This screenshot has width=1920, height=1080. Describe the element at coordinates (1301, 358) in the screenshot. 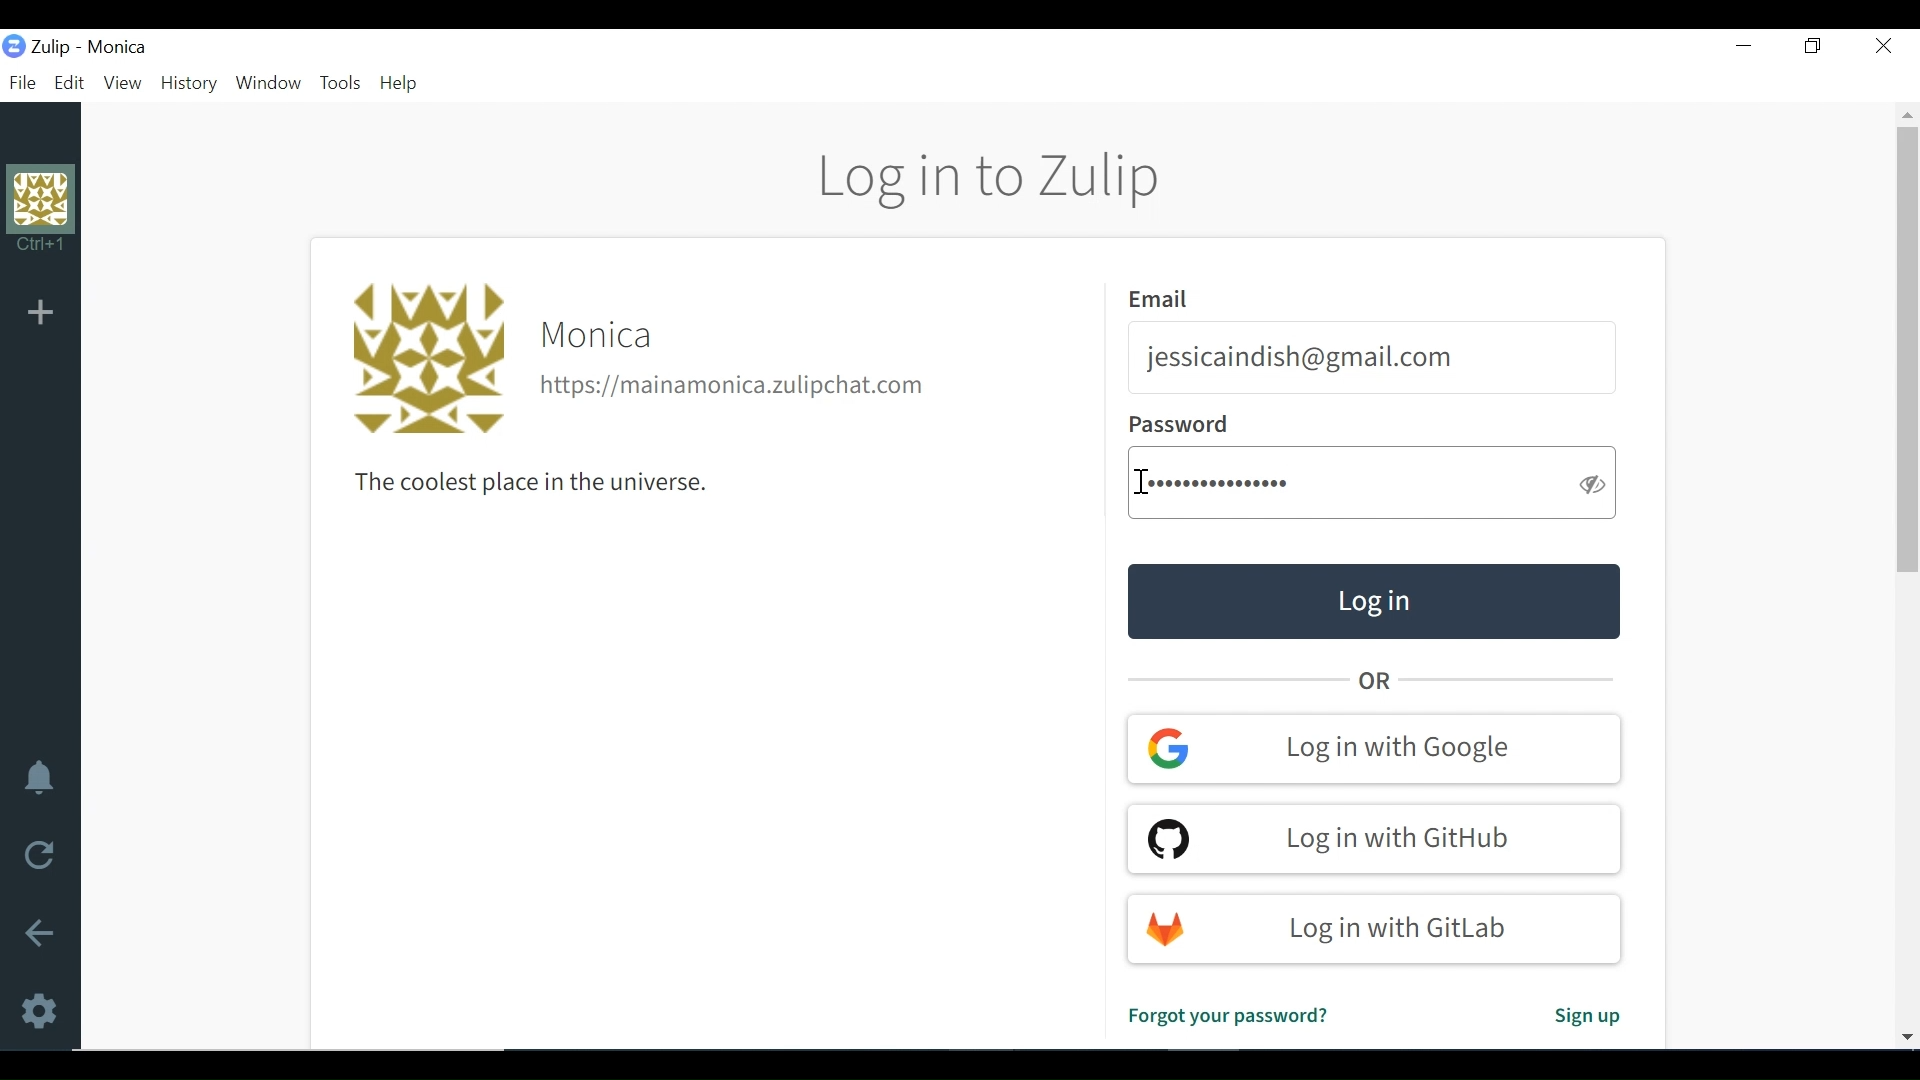

I see `jessicaindish@gmail.com|` at that location.